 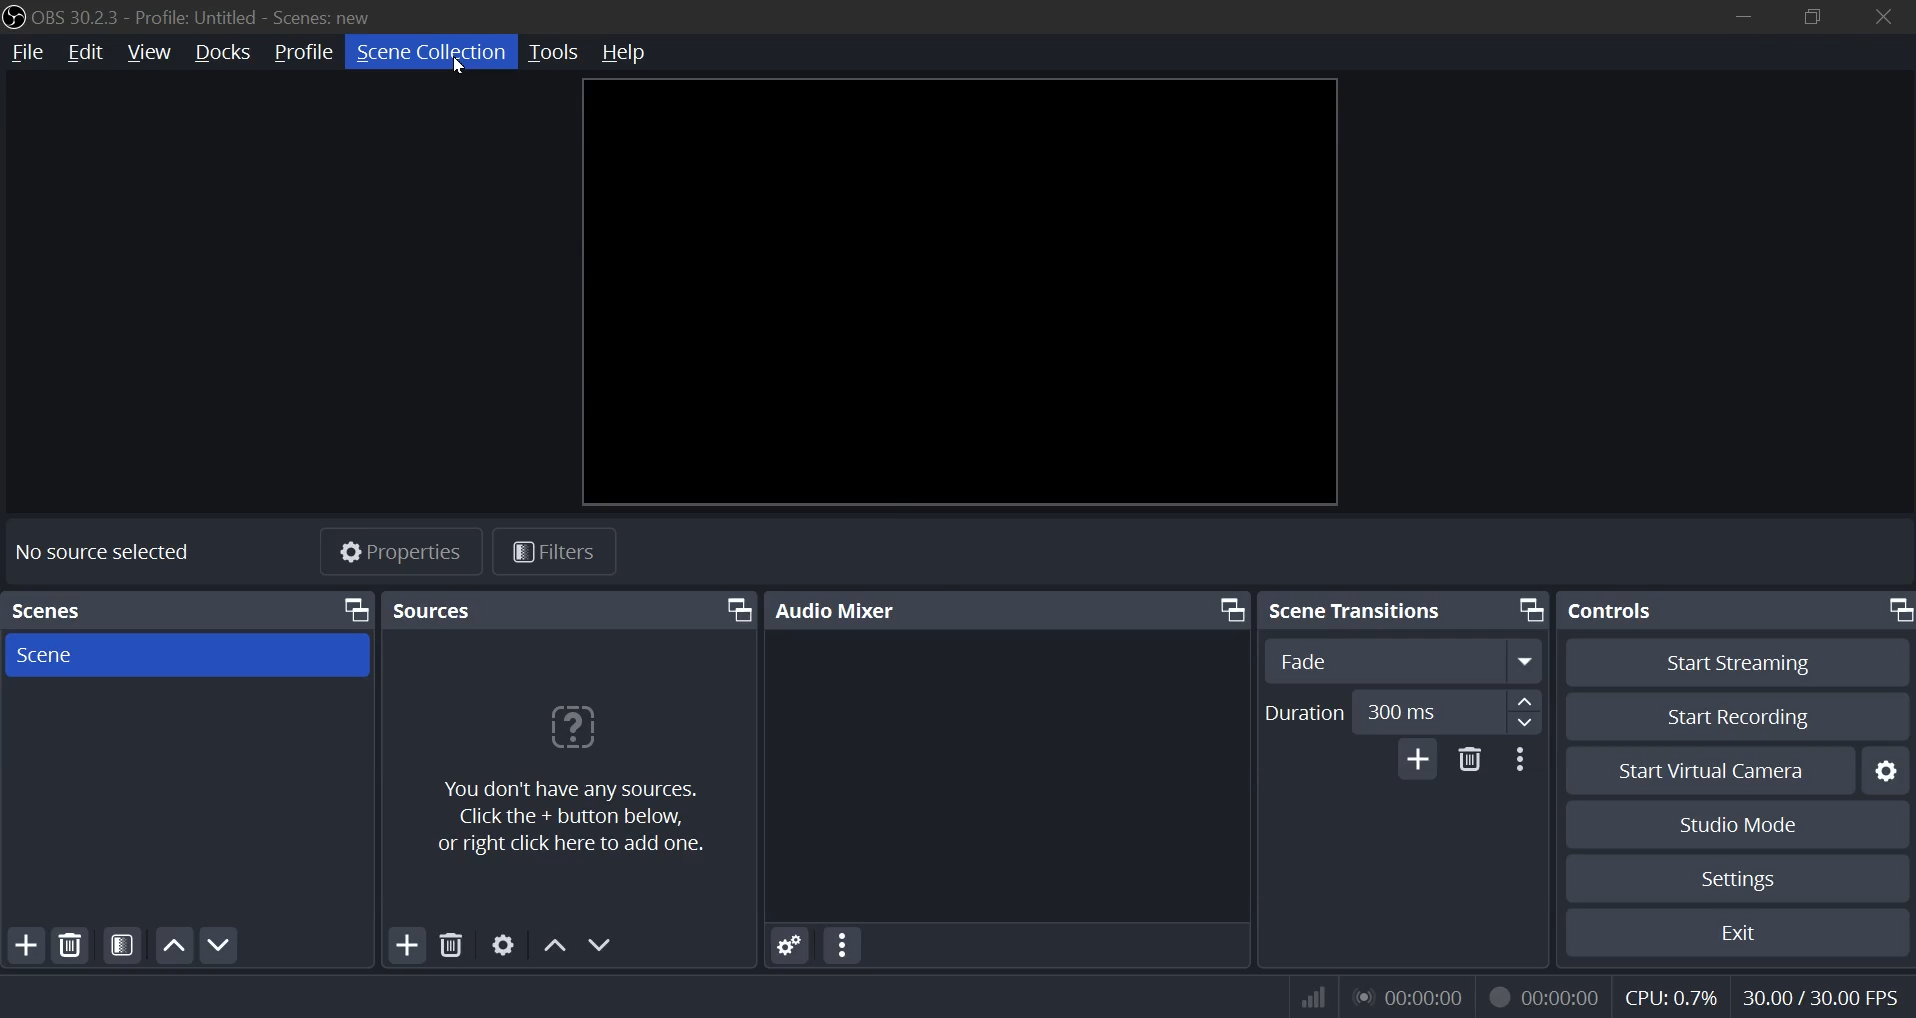 What do you see at coordinates (429, 52) in the screenshot?
I see `scene collection` at bounding box center [429, 52].